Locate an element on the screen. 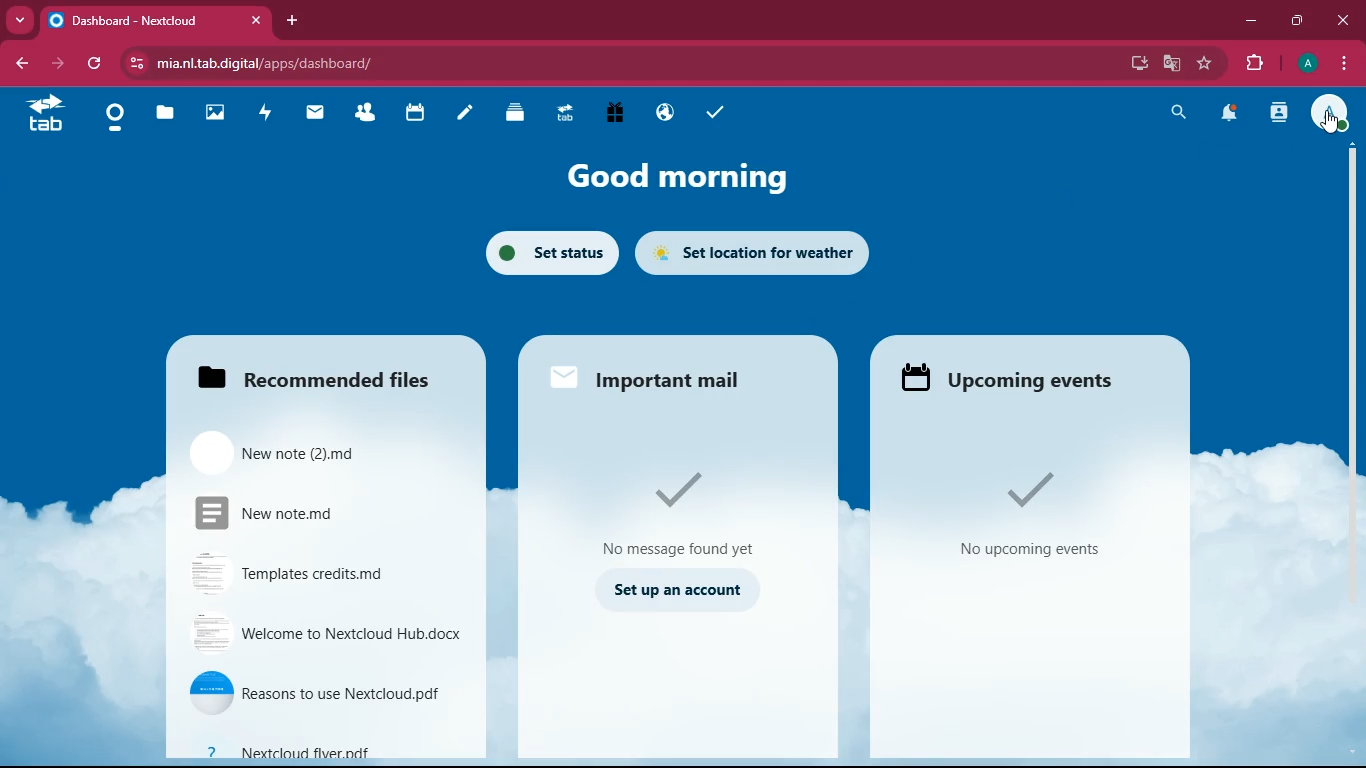 The width and height of the screenshot is (1366, 768). file is located at coordinates (324, 694).